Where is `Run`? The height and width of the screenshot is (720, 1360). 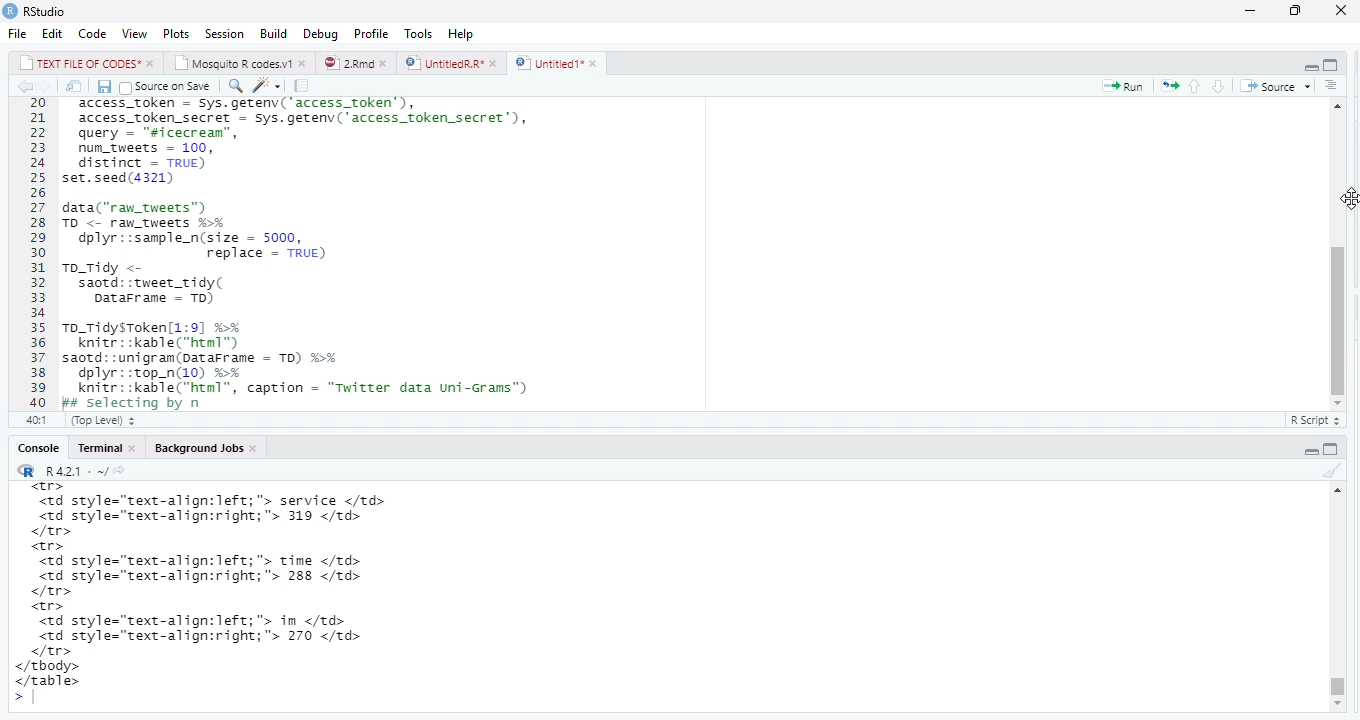
Run is located at coordinates (1122, 86).